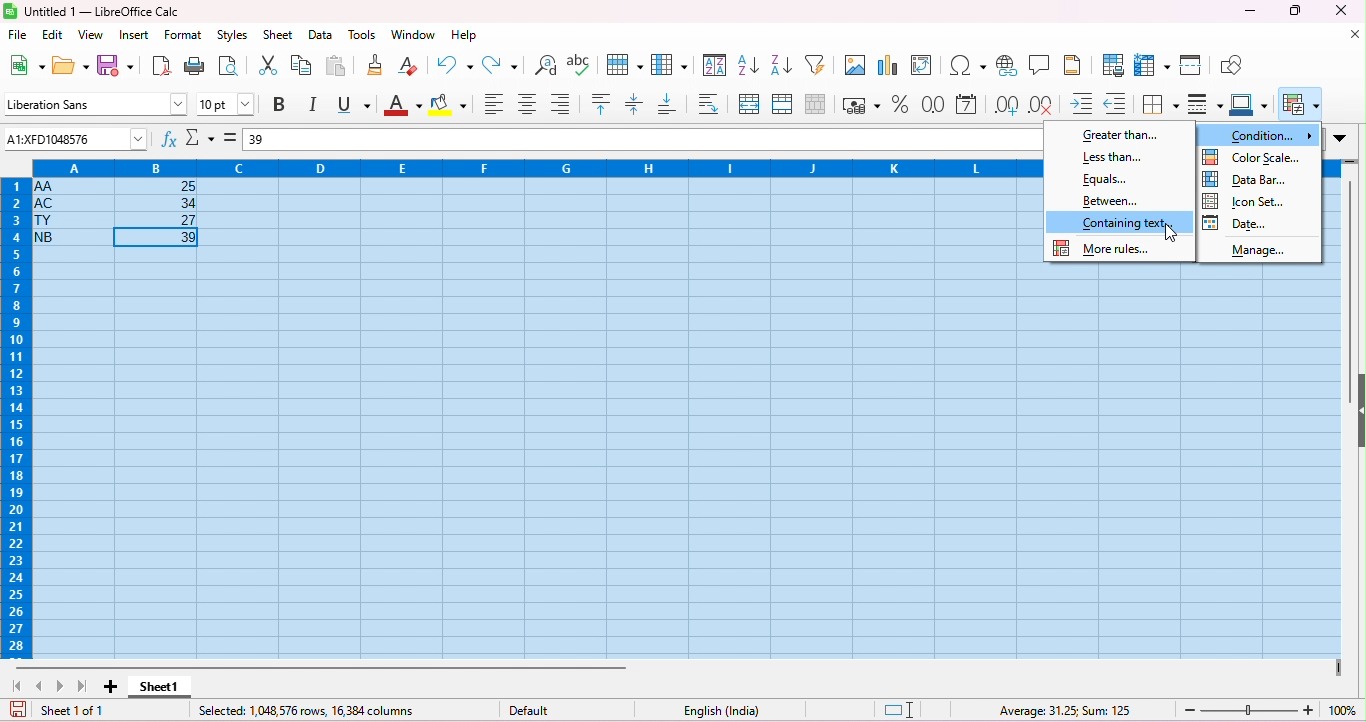  I want to click on color change, so click(1118, 222).